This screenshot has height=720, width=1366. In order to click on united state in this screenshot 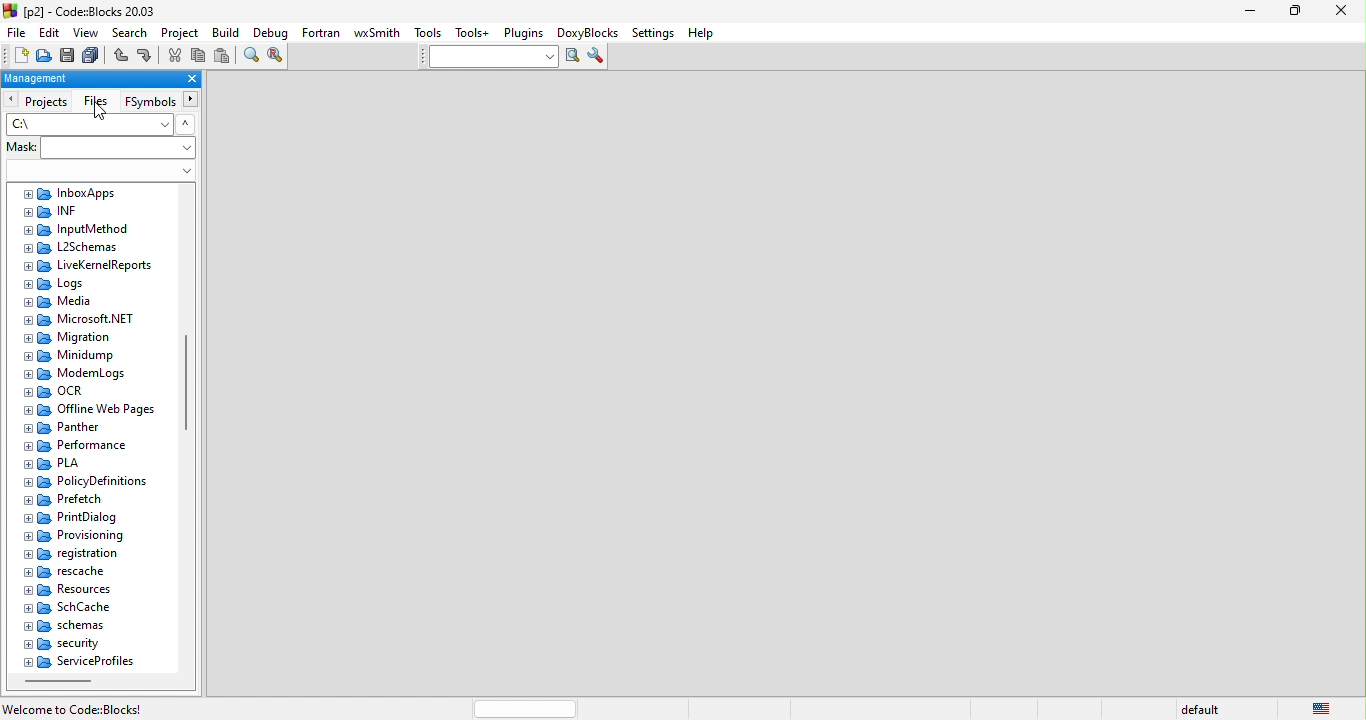, I will do `click(1321, 707)`.